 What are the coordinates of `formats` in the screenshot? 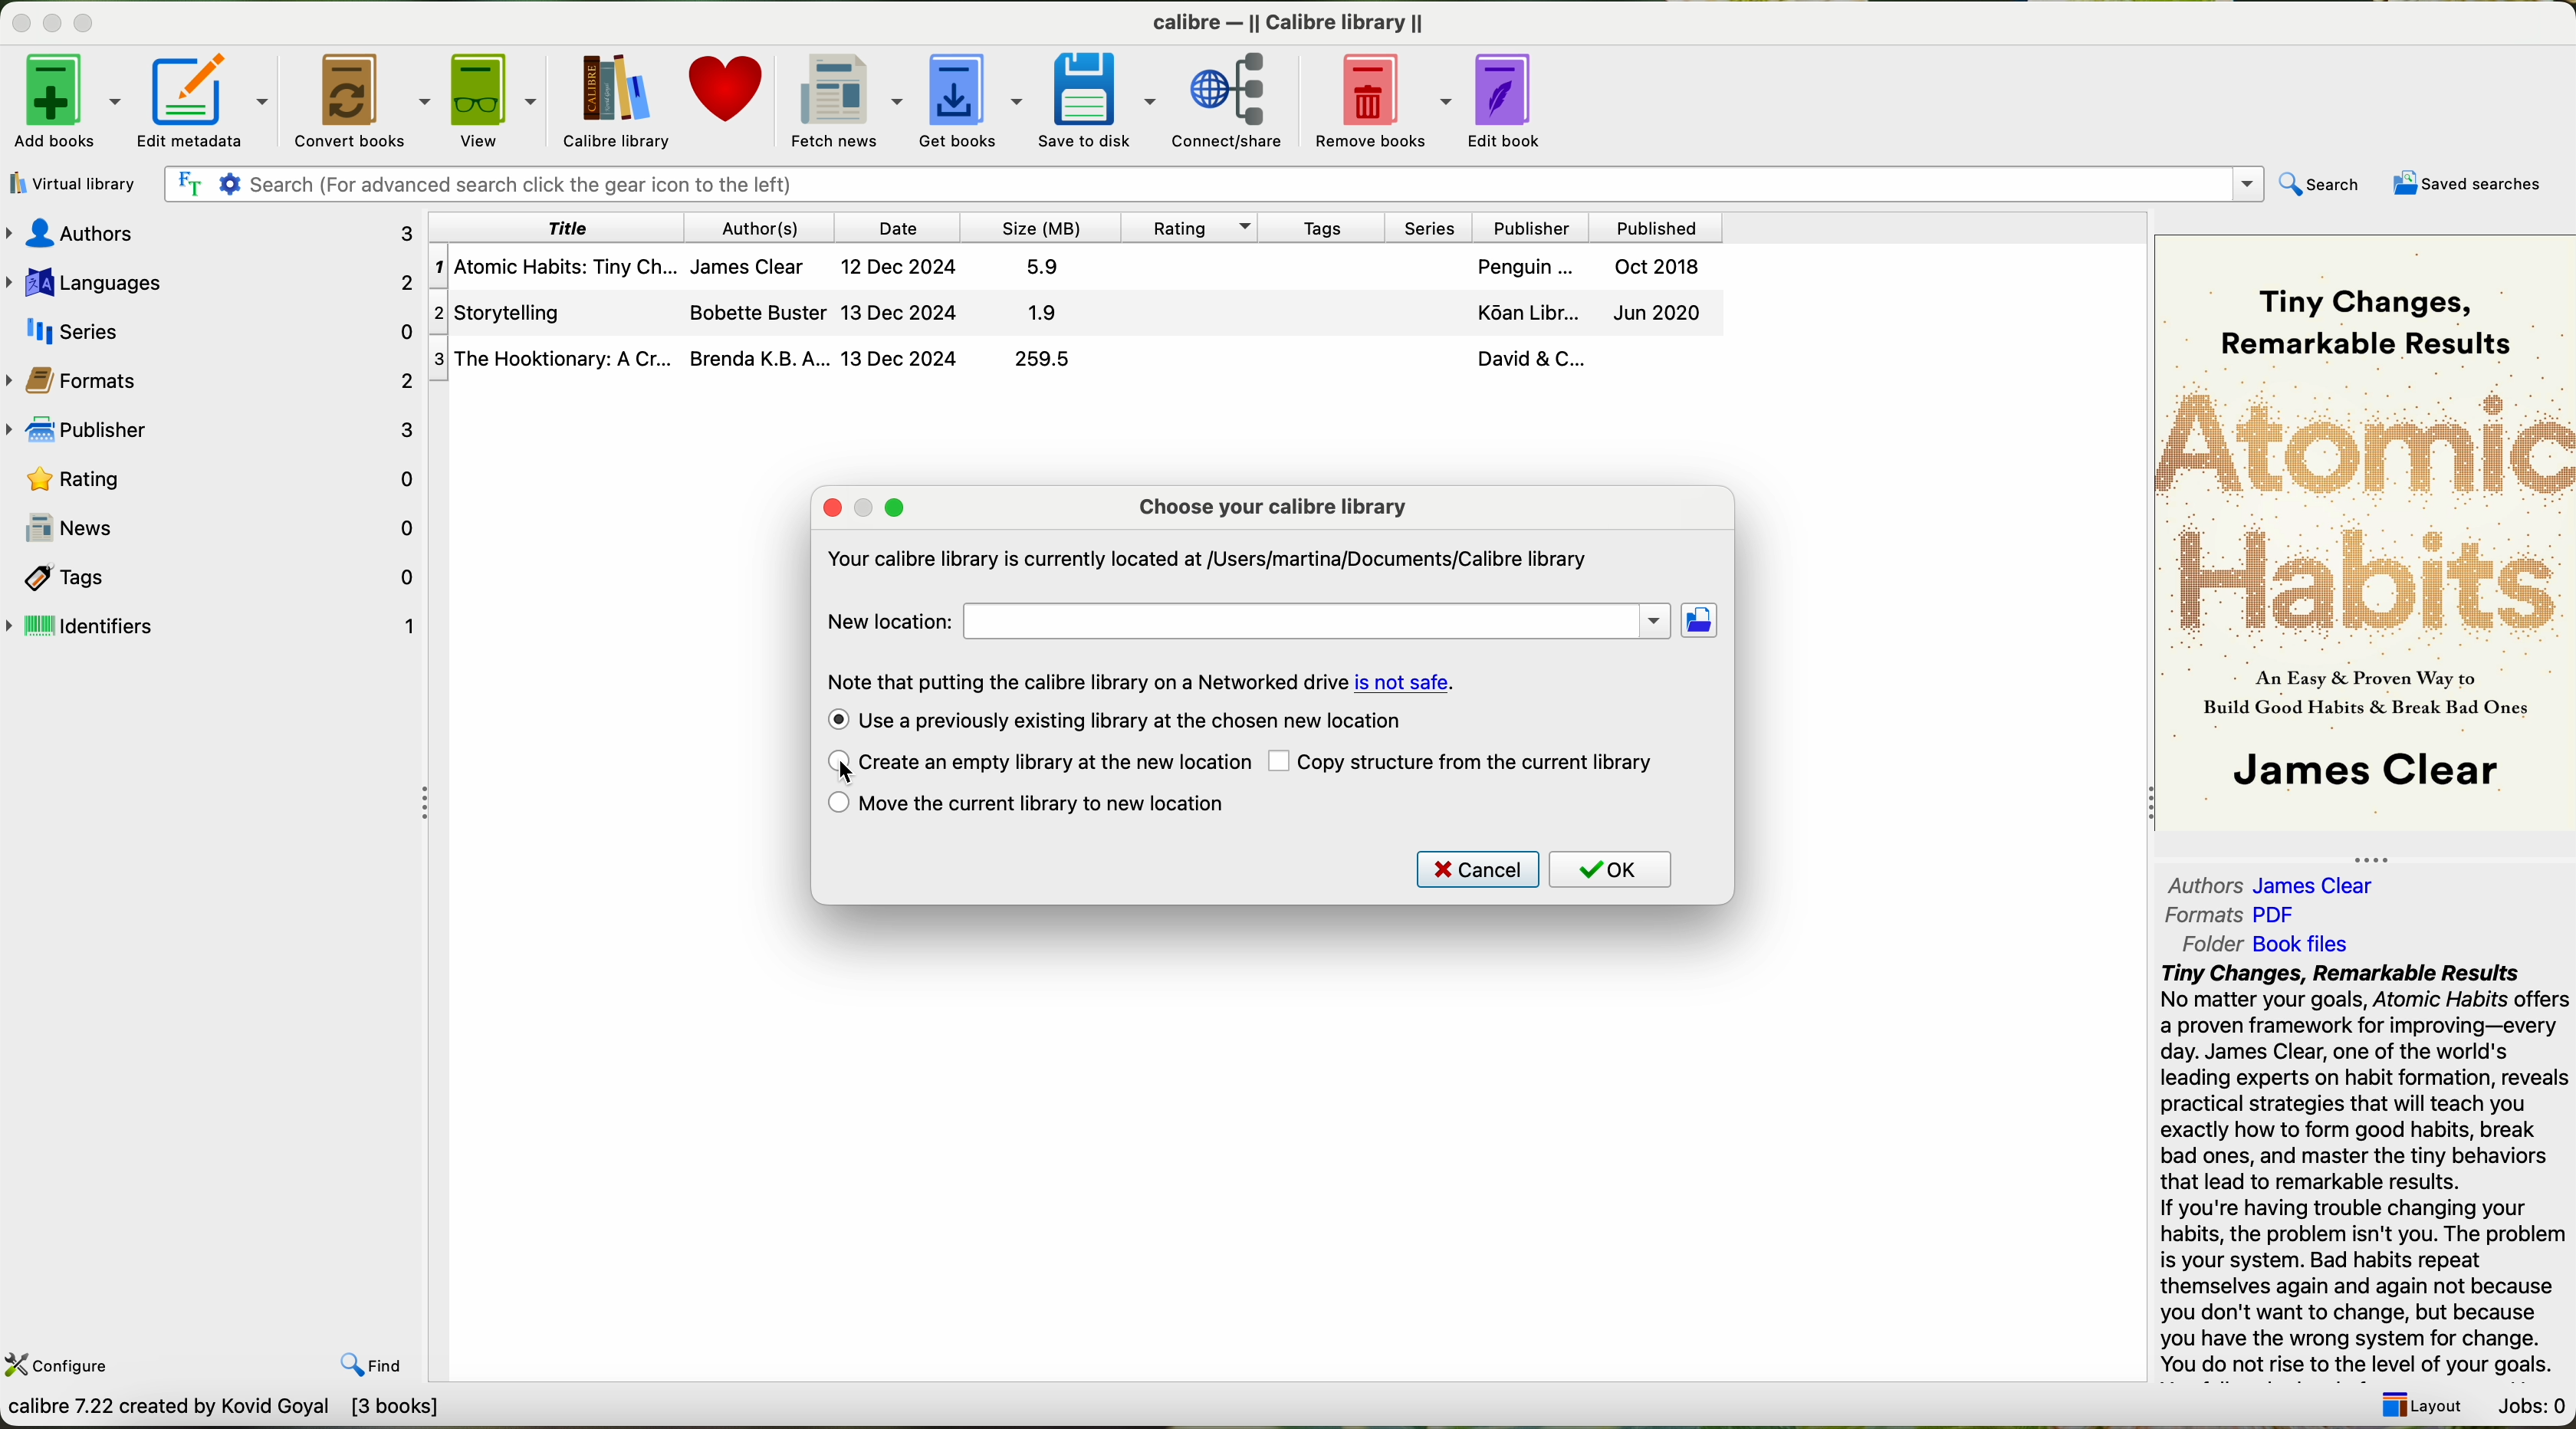 It's located at (213, 378).